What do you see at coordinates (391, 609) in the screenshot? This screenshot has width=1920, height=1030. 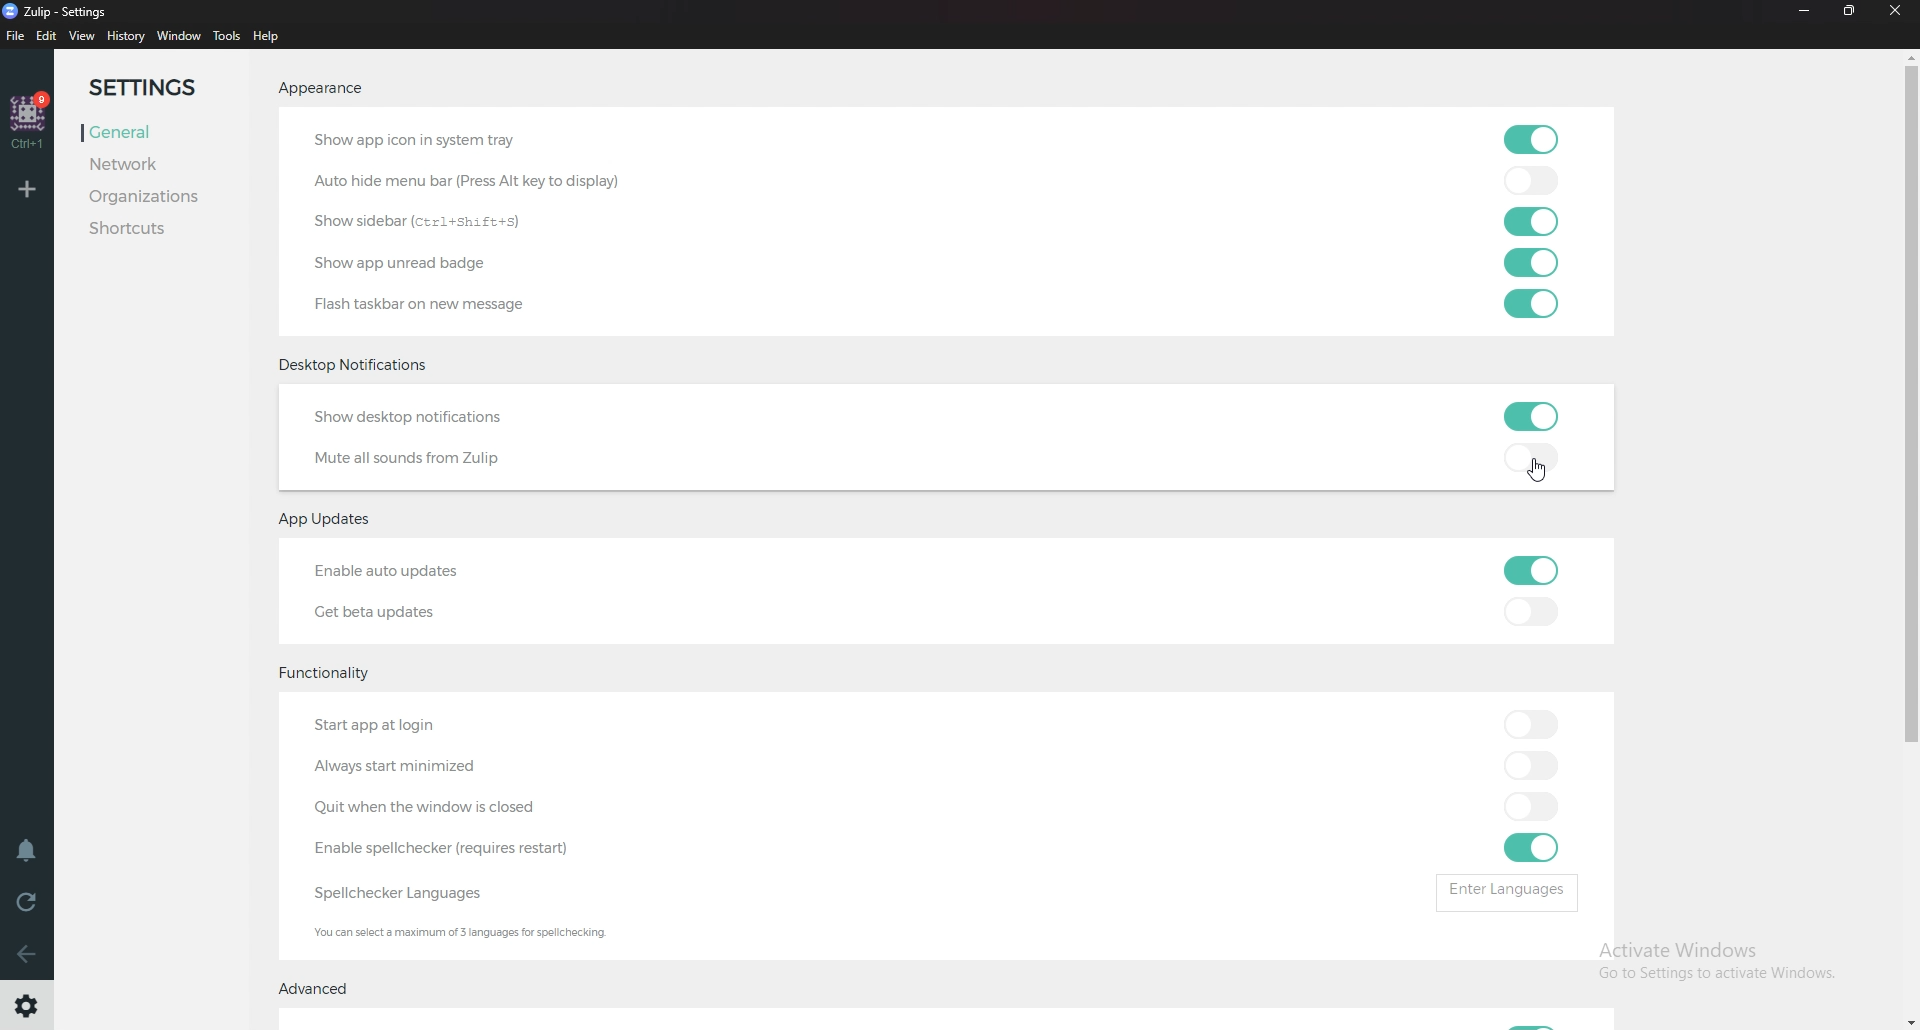 I see `Get beta updates` at bounding box center [391, 609].